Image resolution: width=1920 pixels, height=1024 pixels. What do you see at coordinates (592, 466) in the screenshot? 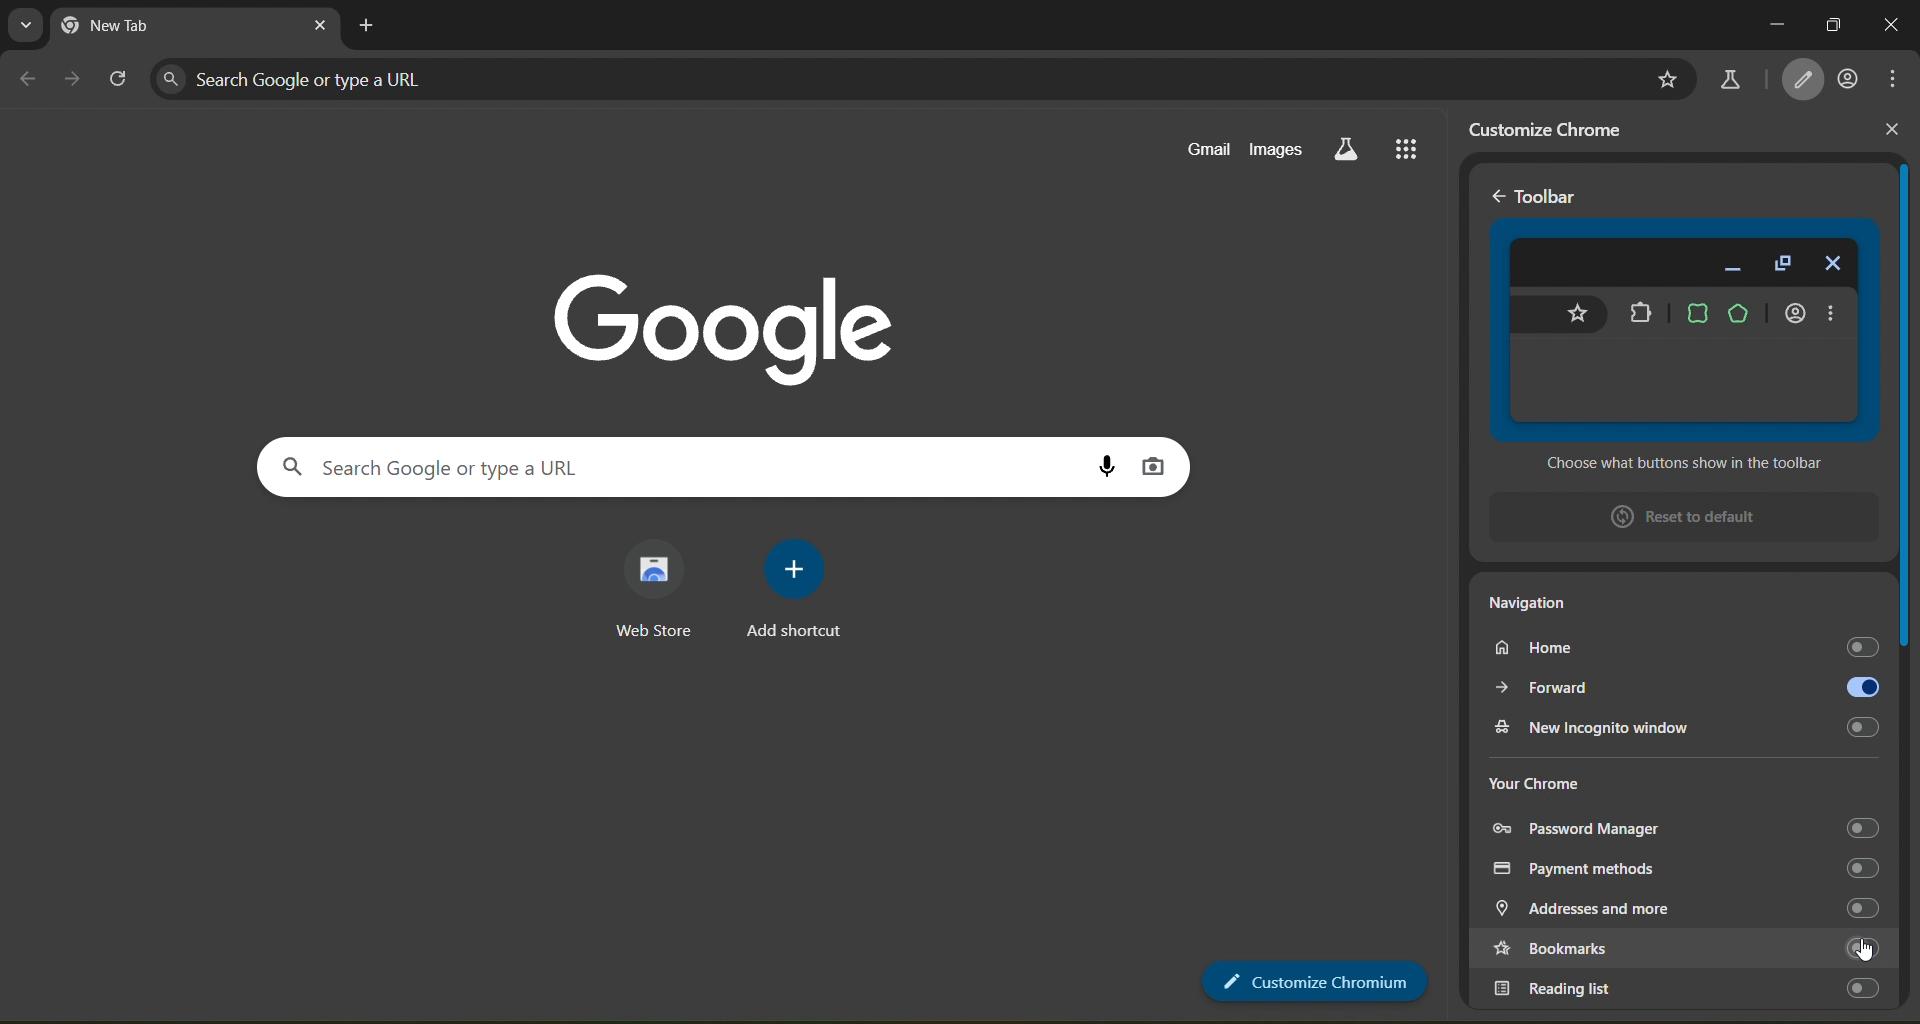
I see `search panel` at bounding box center [592, 466].